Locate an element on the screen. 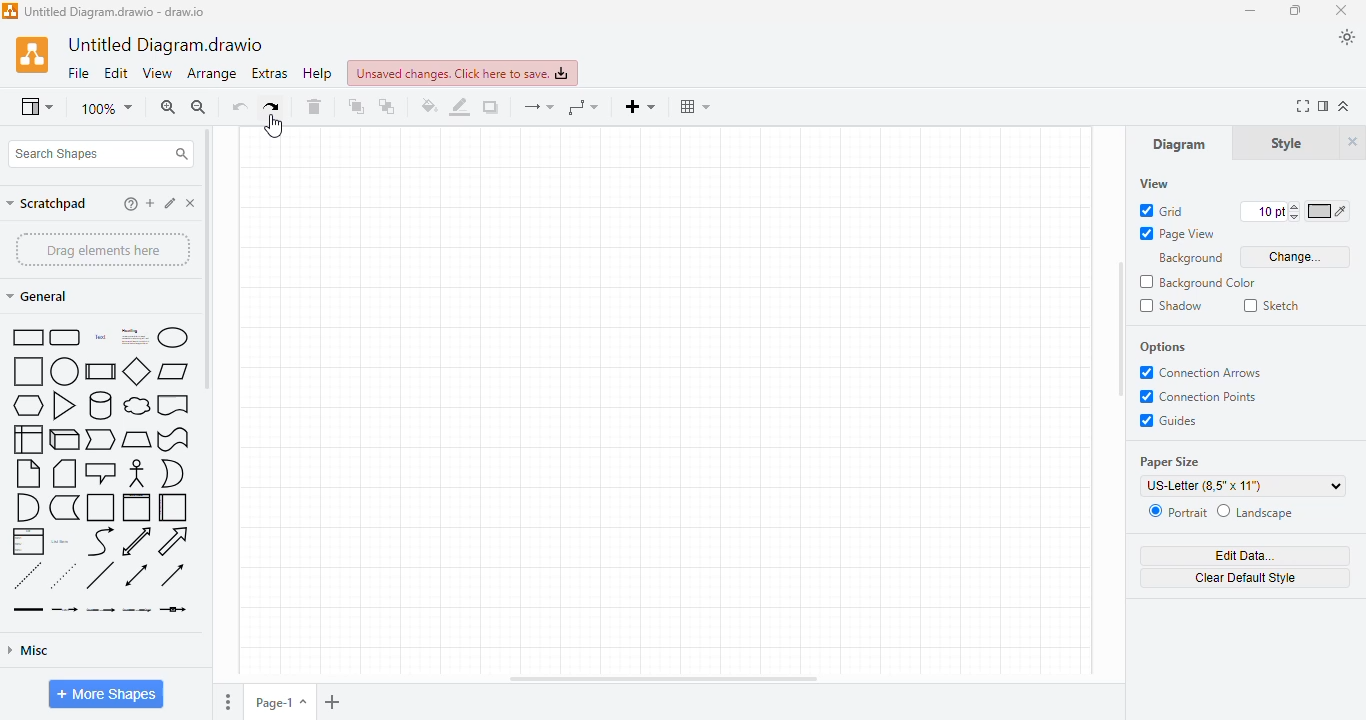 This screenshot has height=720, width=1366. connector with 2 labels is located at coordinates (100, 609).